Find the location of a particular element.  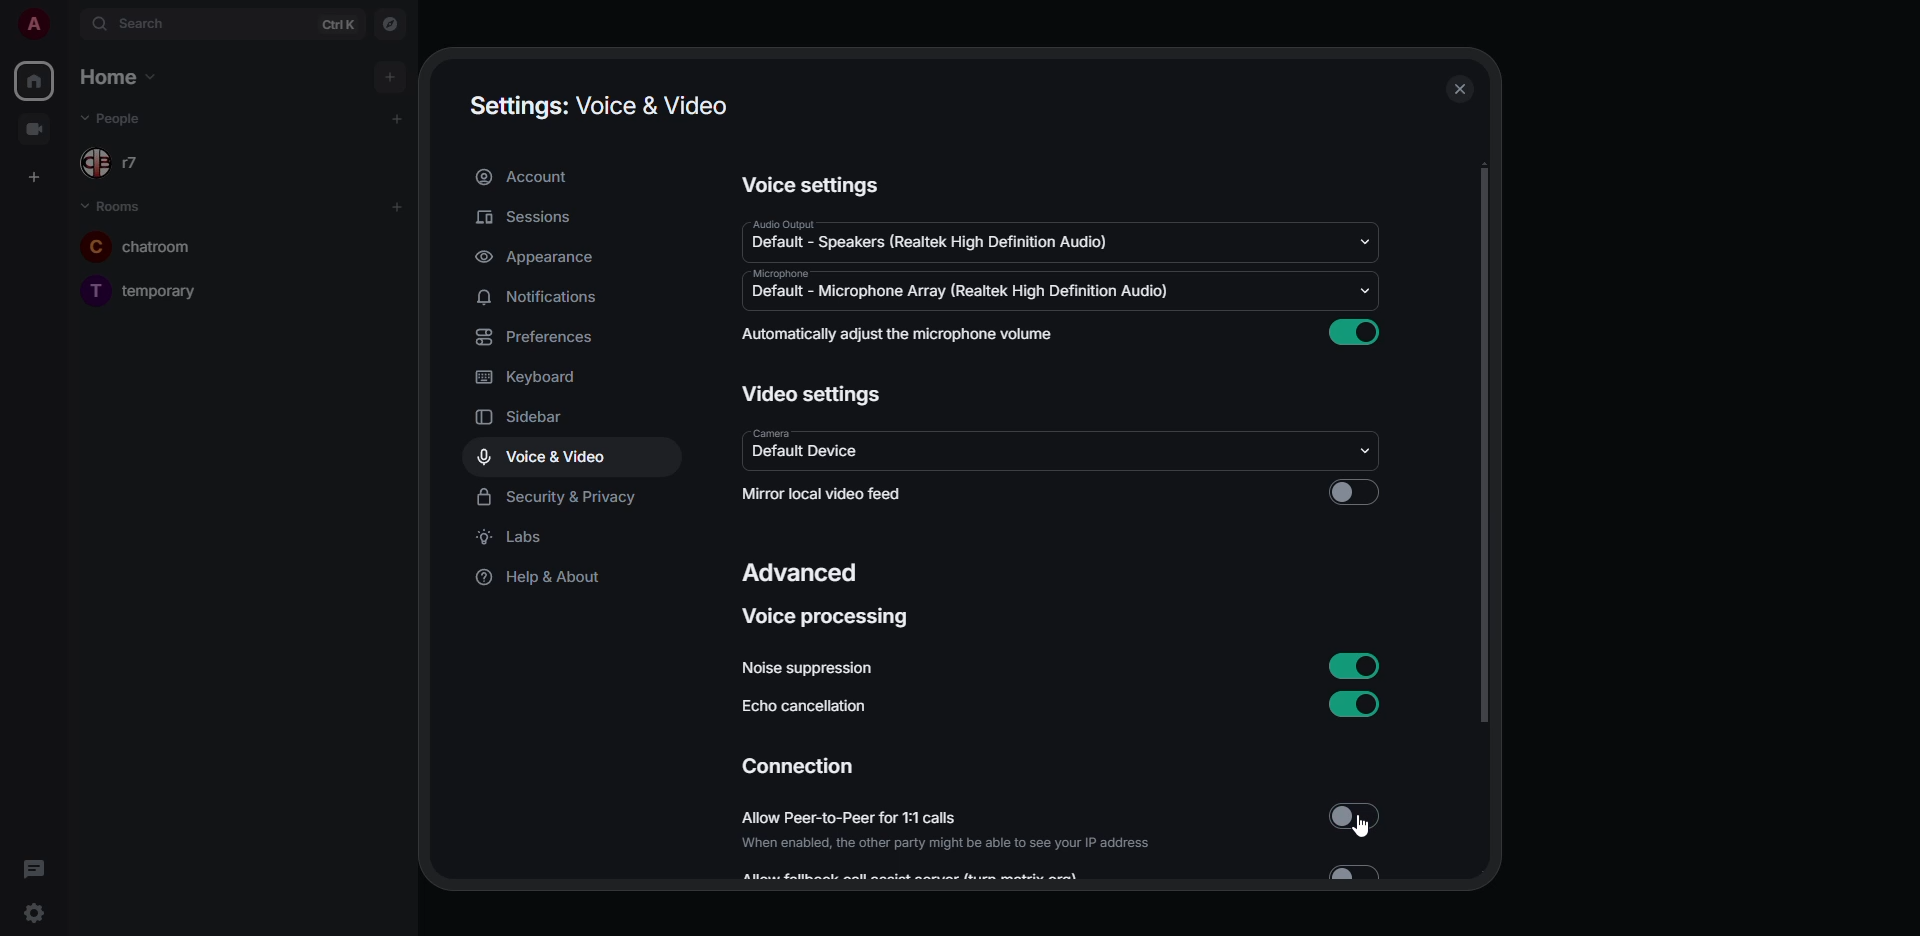

account is located at coordinates (526, 177).